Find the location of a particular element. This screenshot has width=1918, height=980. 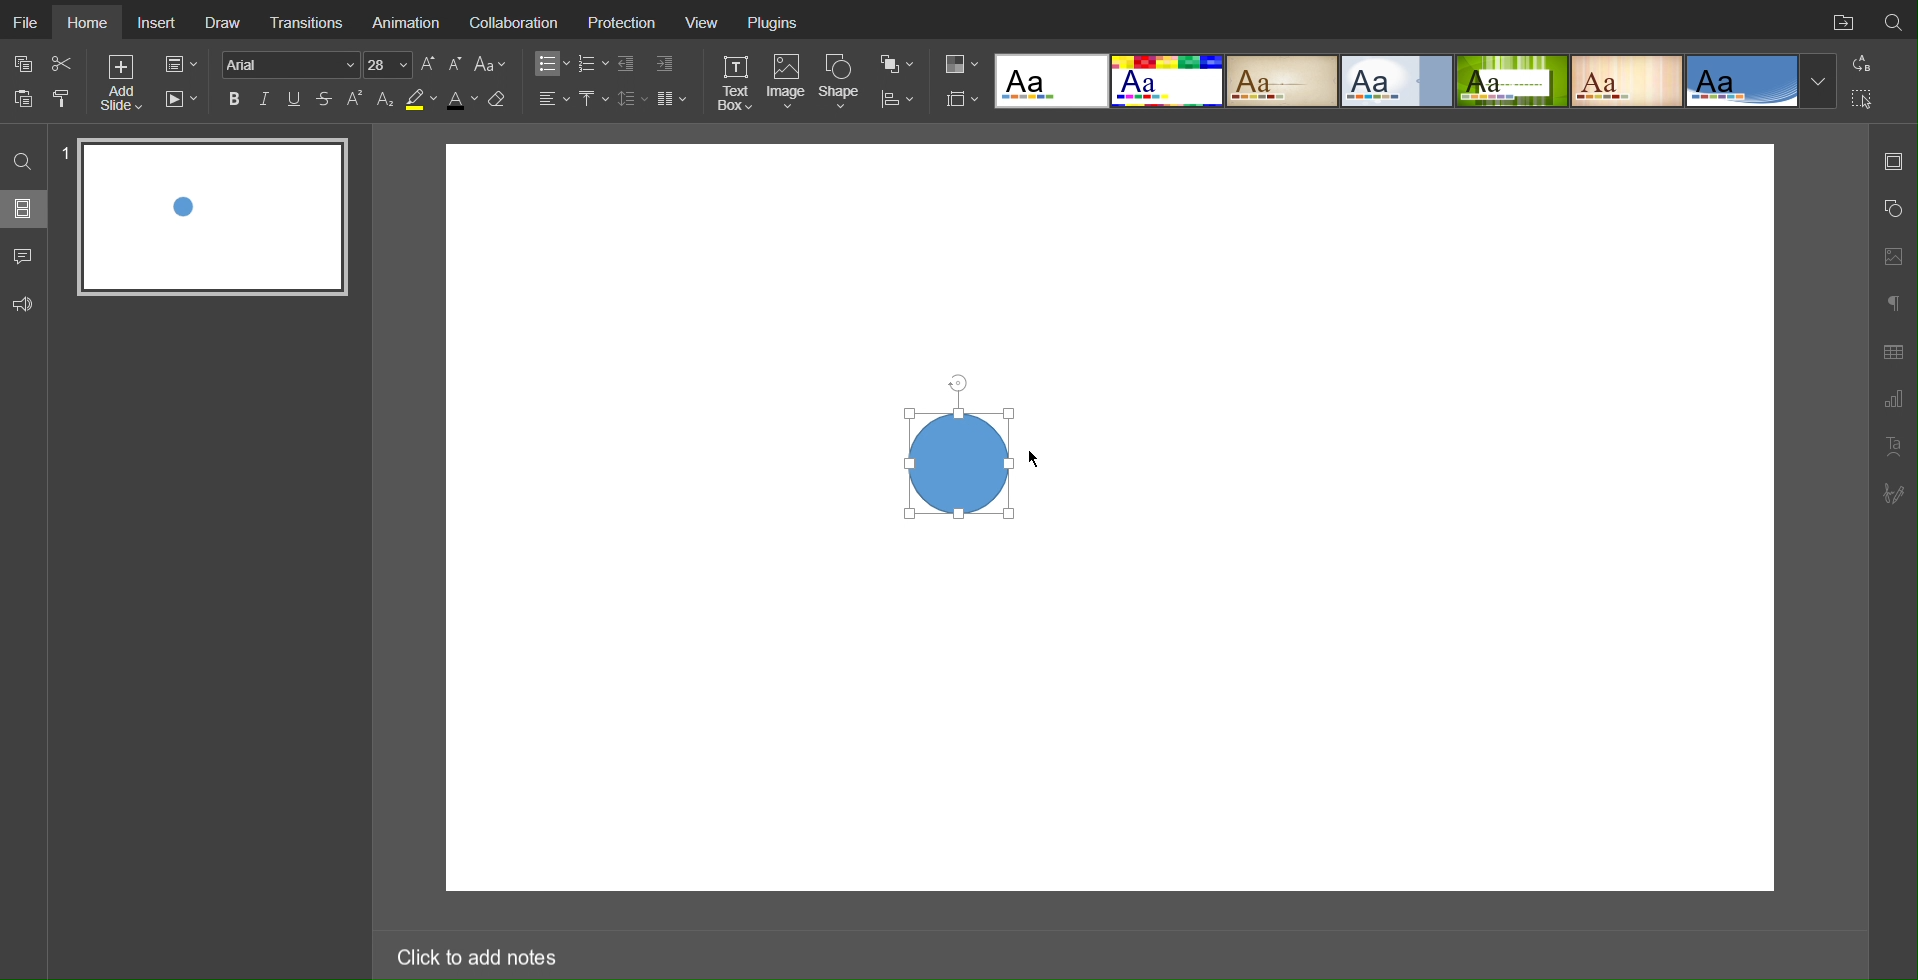

Cut is located at coordinates (64, 63).